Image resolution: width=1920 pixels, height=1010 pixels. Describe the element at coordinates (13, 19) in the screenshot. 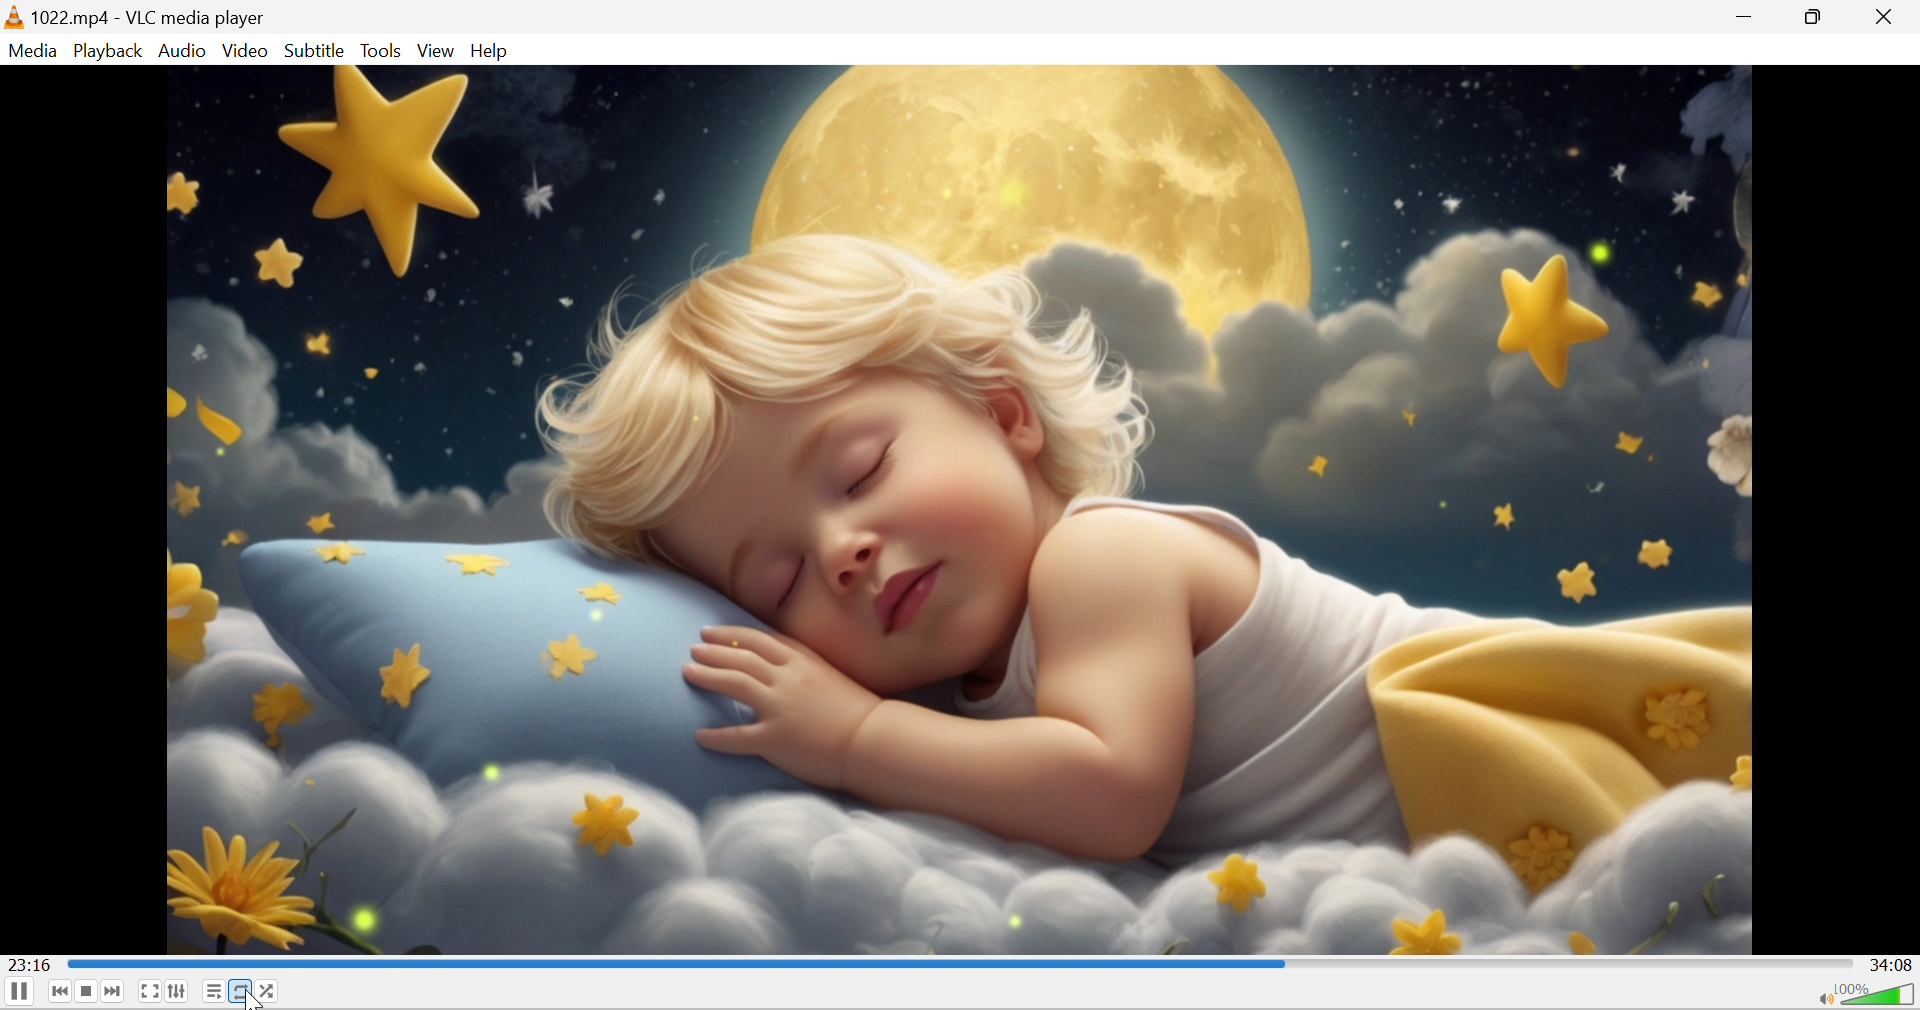

I see `vlc media player logo` at that location.